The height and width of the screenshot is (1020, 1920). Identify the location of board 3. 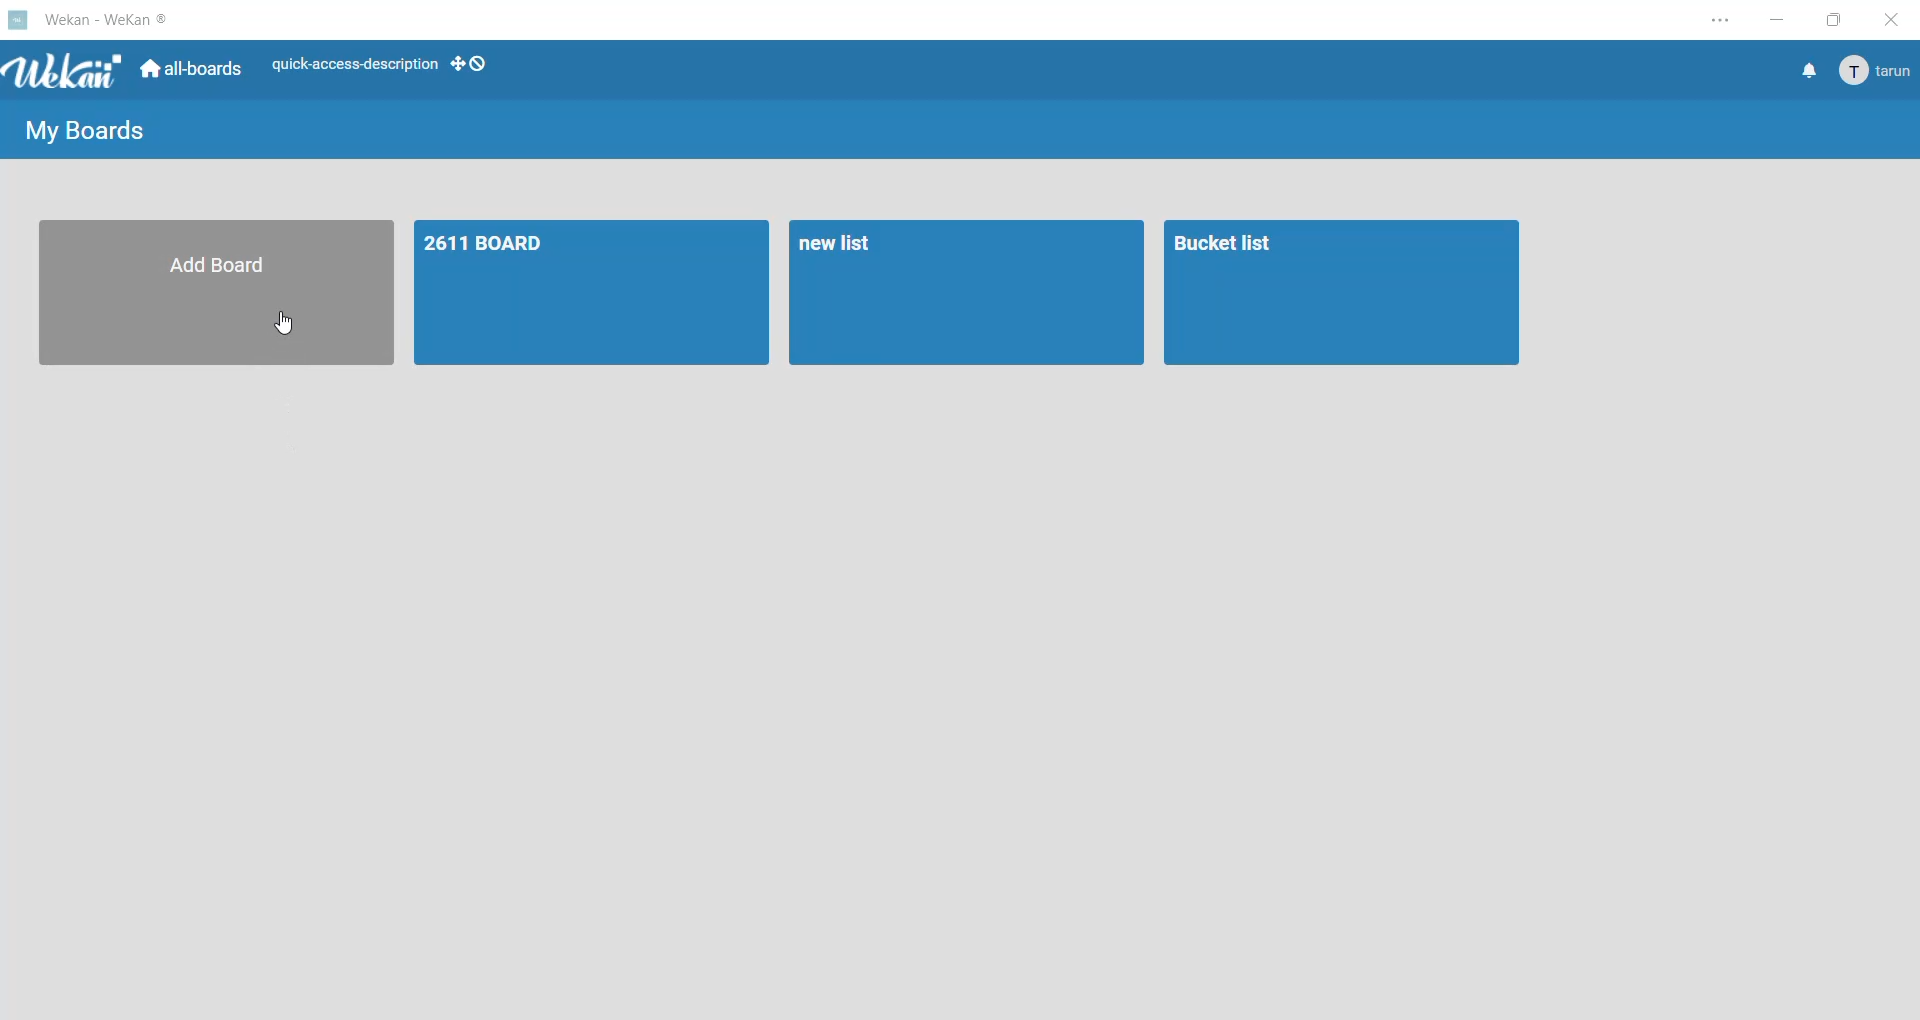
(1343, 294).